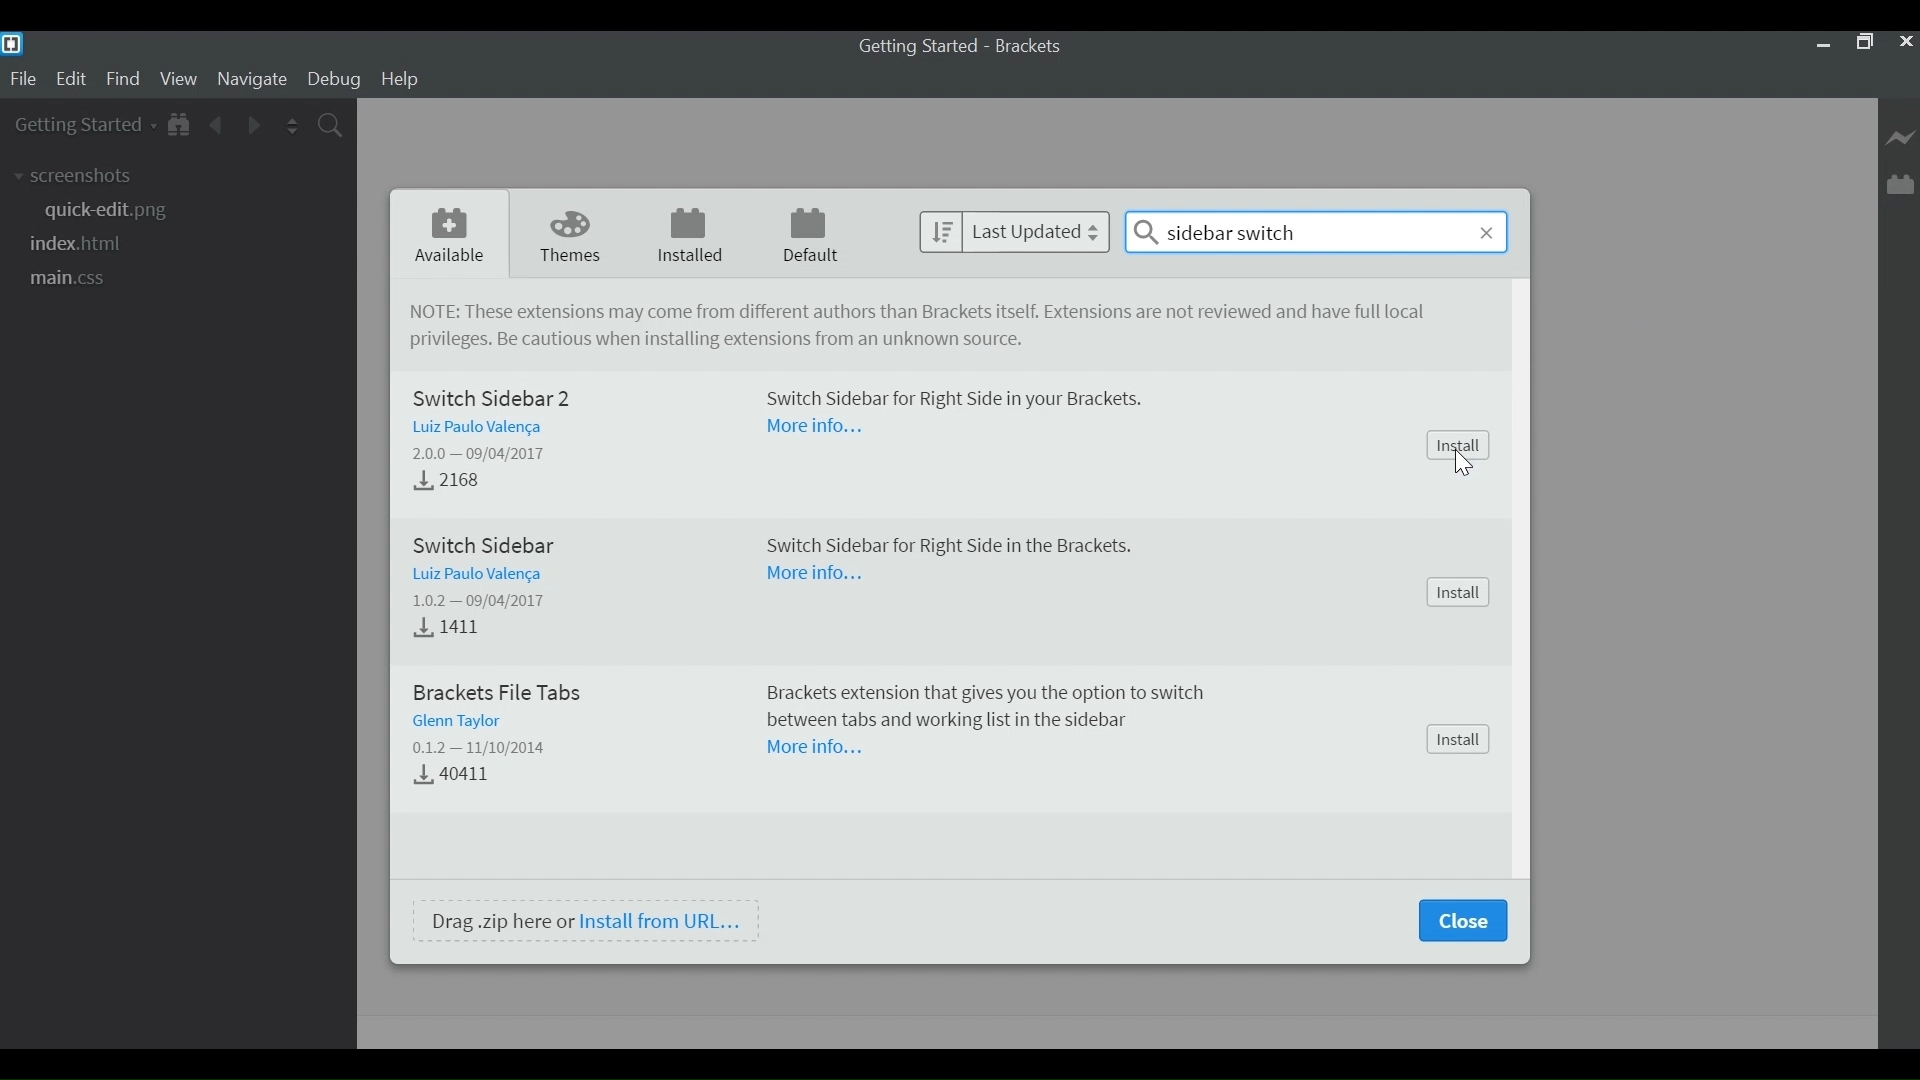 The image size is (1920, 1080). Describe the element at coordinates (445, 482) in the screenshot. I see `2168` at that location.